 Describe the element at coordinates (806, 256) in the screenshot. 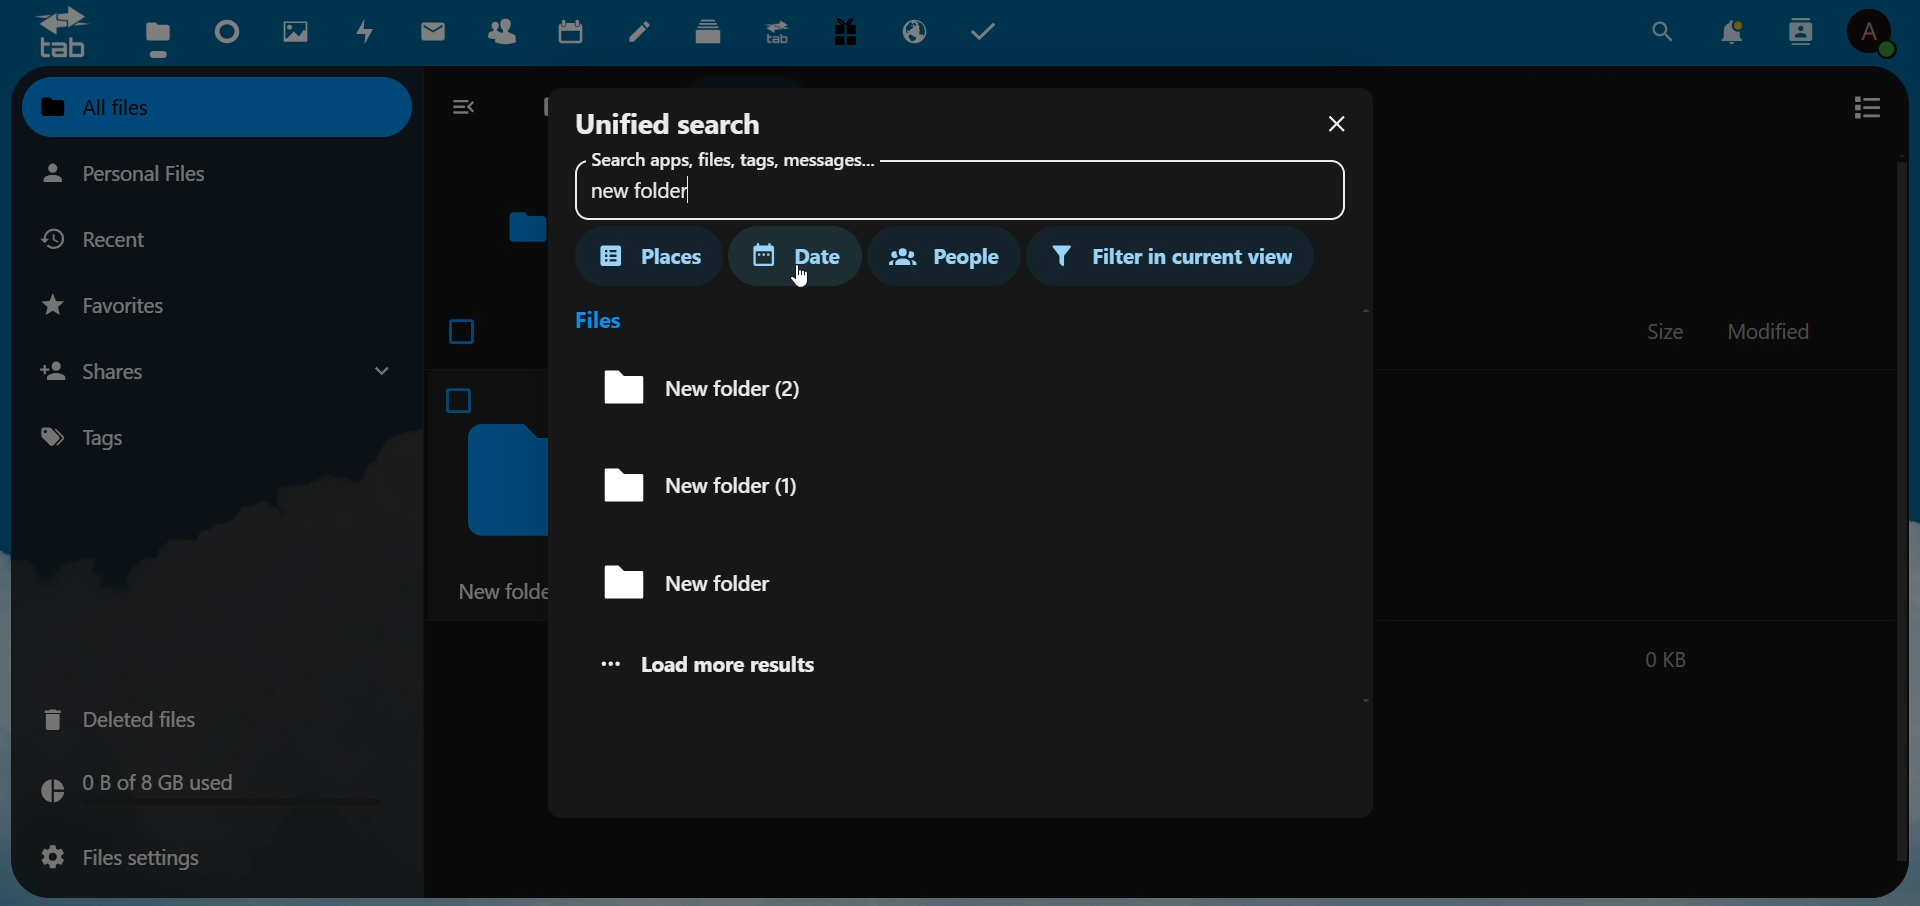

I see `date` at that location.